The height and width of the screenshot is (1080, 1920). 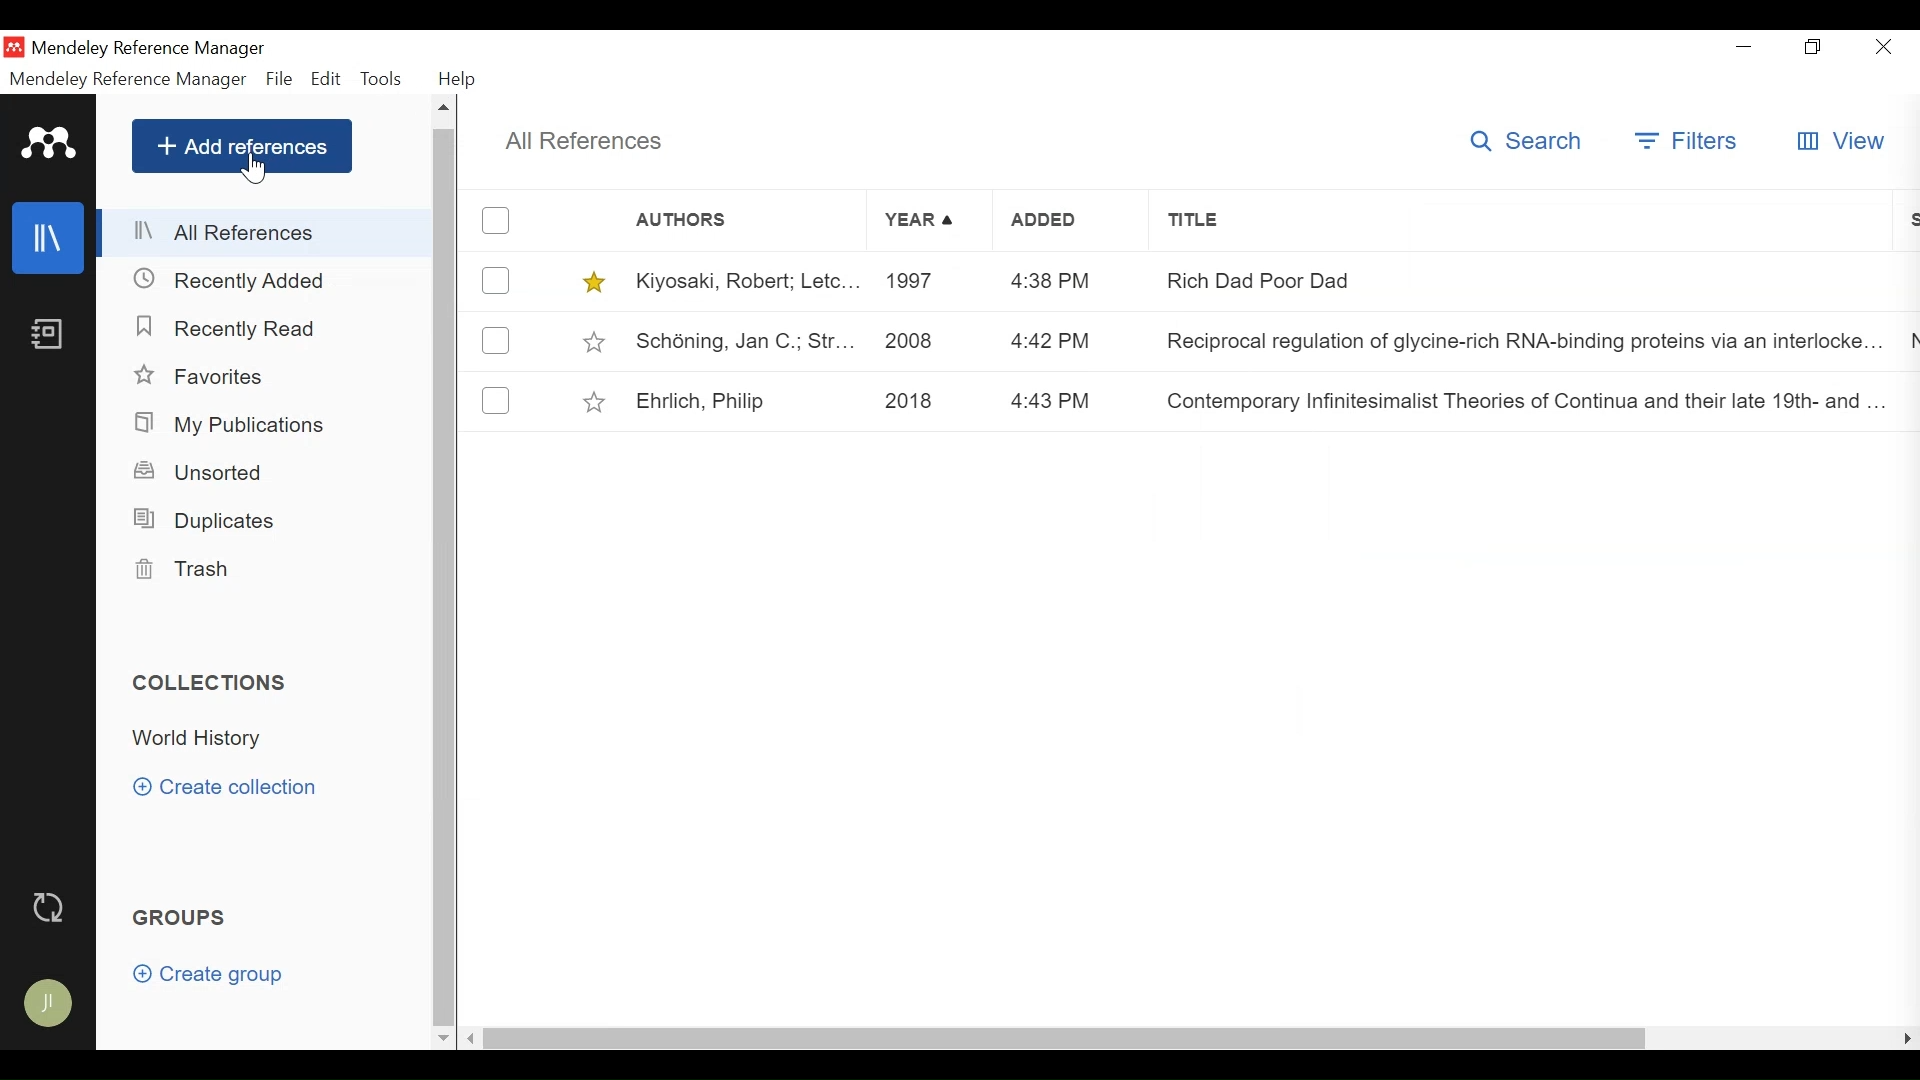 I want to click on Rich Dad Poor Dad, so click(x=1513, y=284).